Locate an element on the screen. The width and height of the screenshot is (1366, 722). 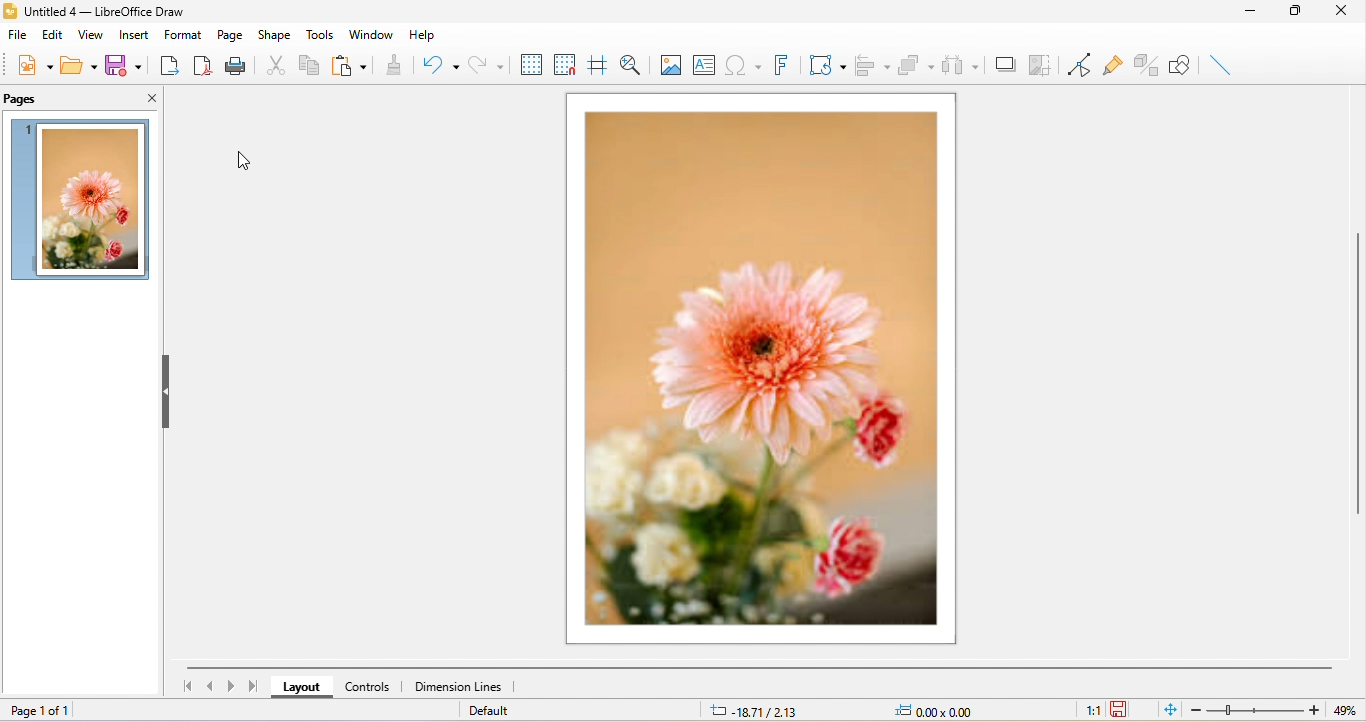
export is located at coordinates (170, 67).